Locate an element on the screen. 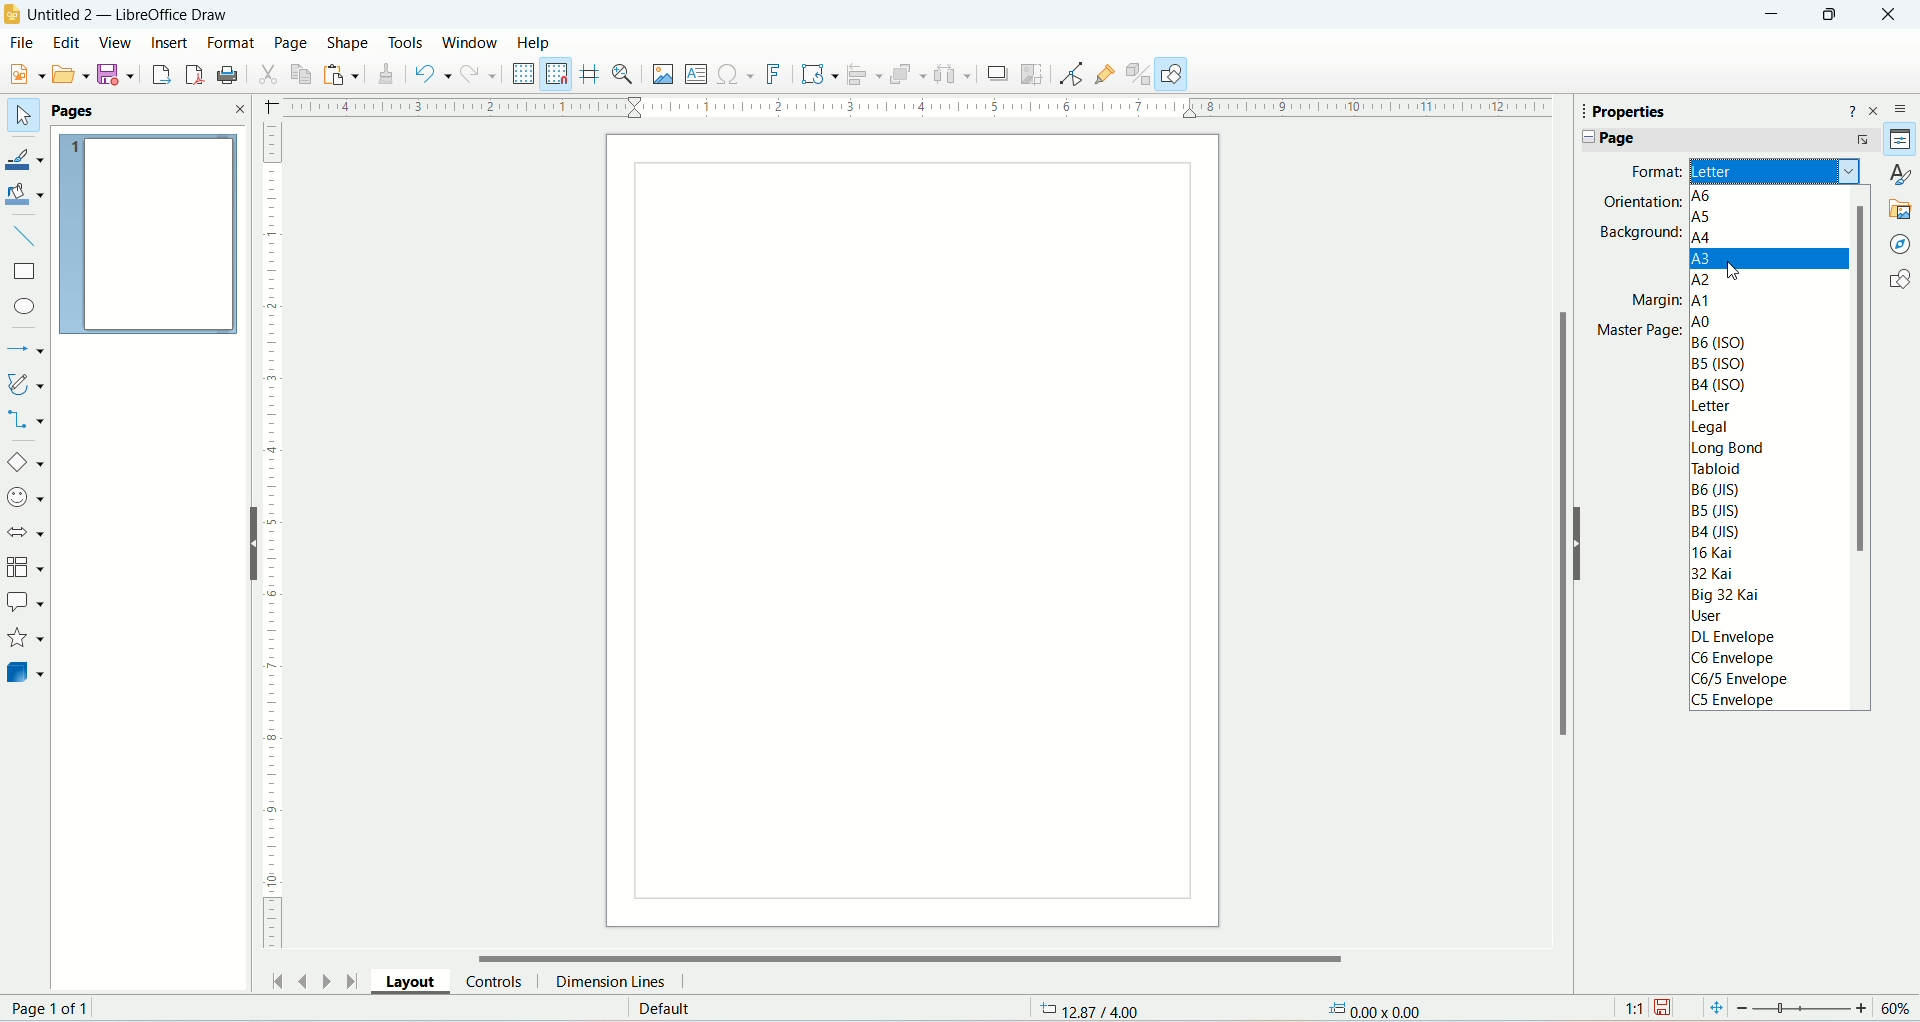 The width and height of the screenshot is (1920, 1022). default is located at coordinates (669, 1008).